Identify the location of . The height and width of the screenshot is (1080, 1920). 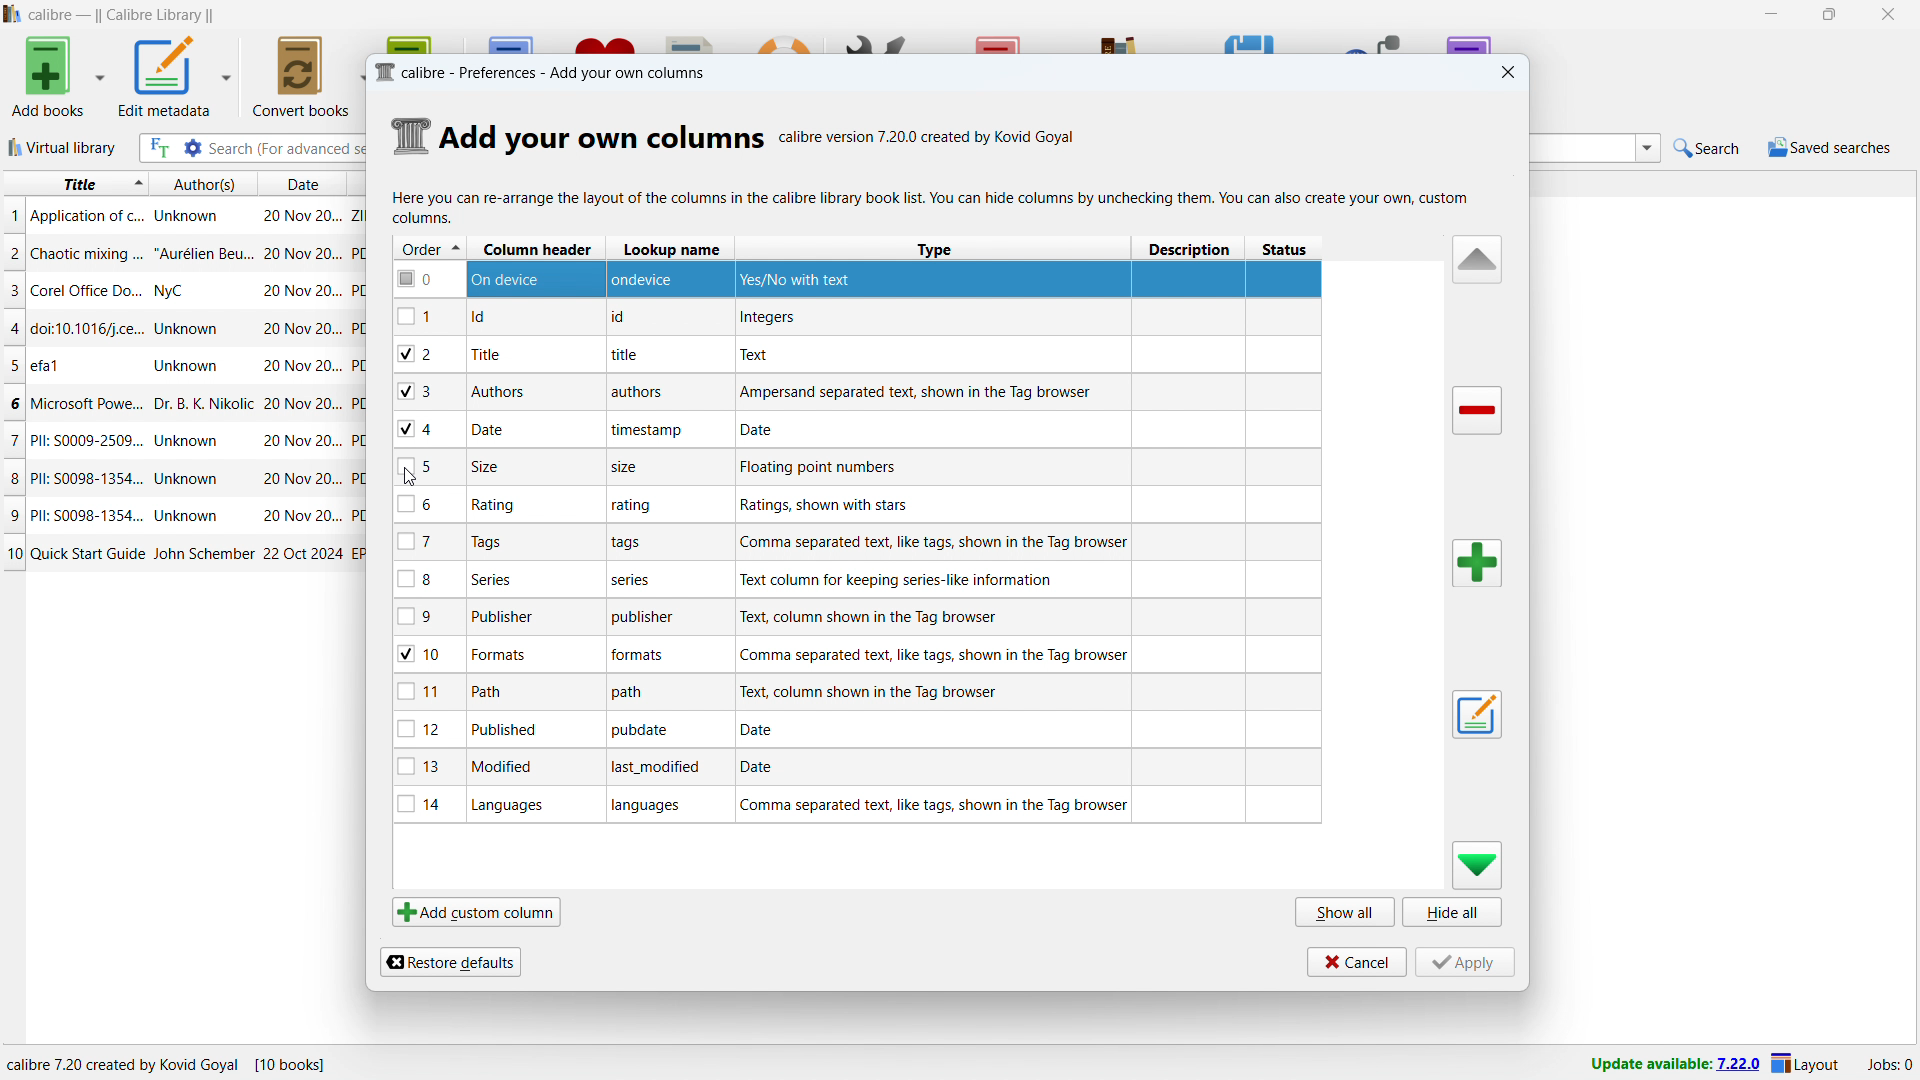
(165, 77).